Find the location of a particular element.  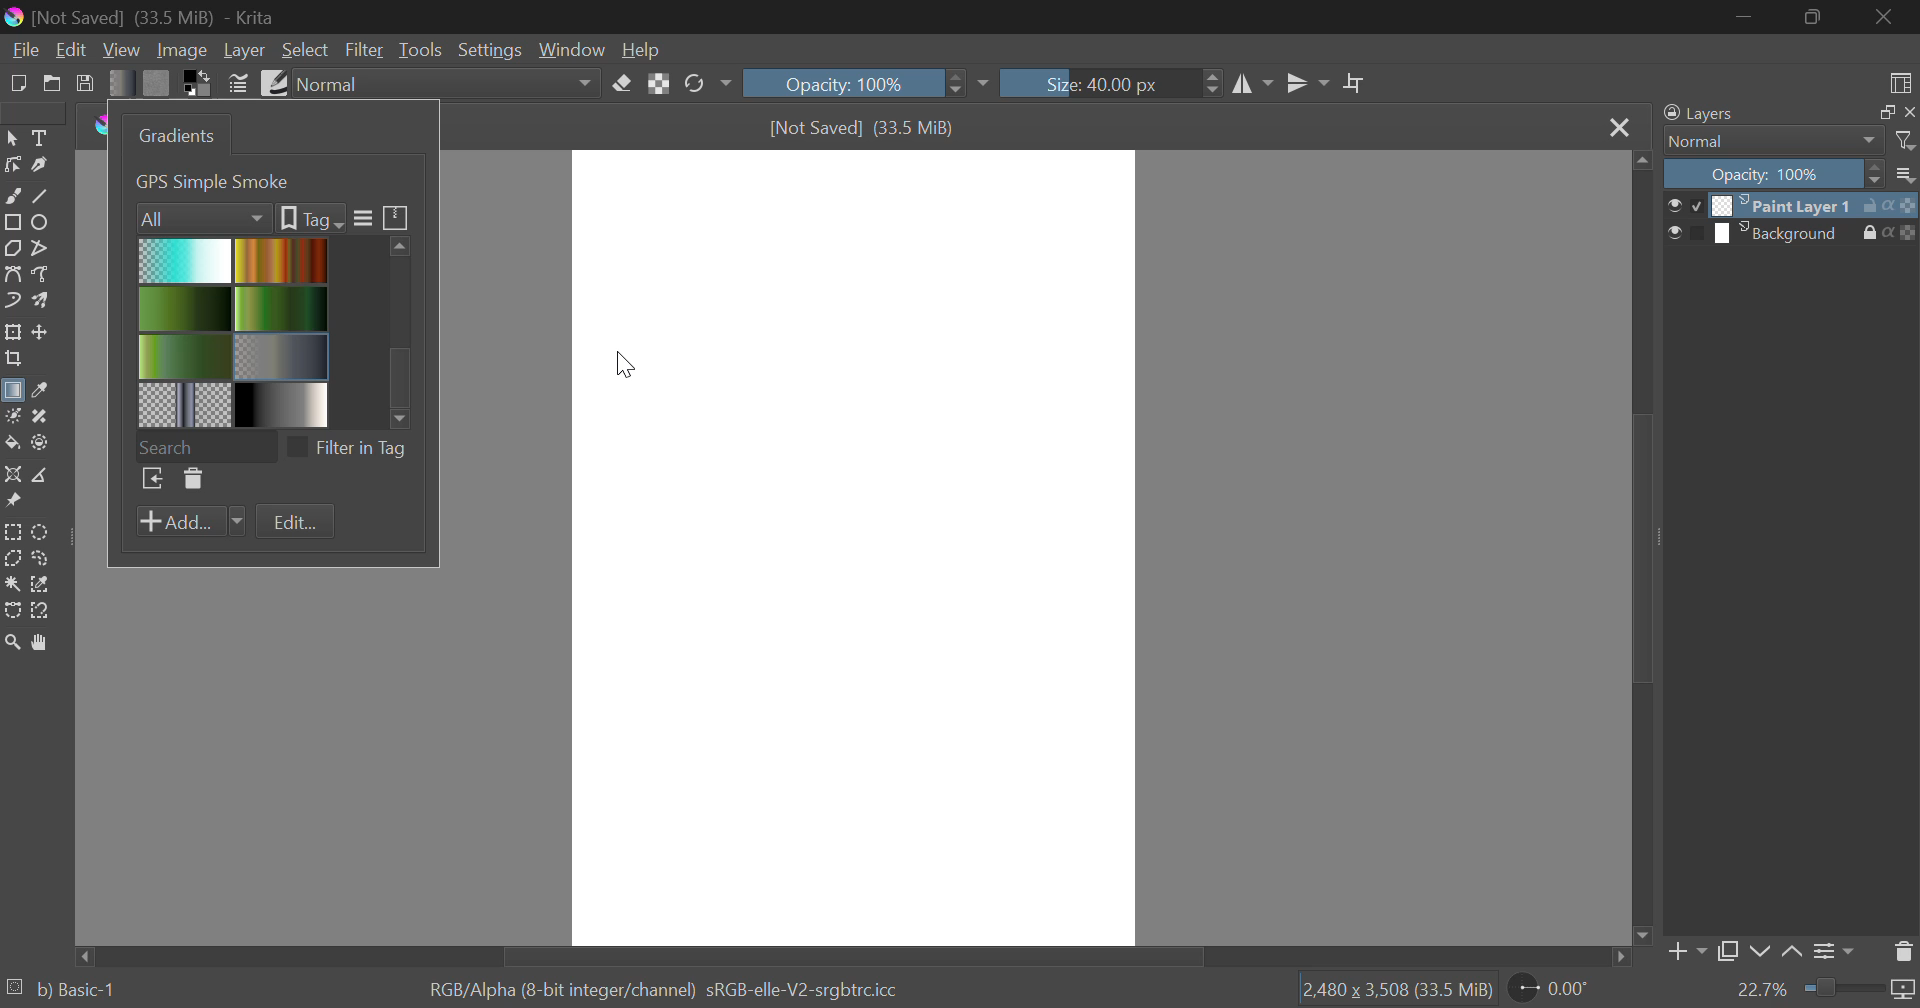

Eyedropper is located at coordinates (38, 392).